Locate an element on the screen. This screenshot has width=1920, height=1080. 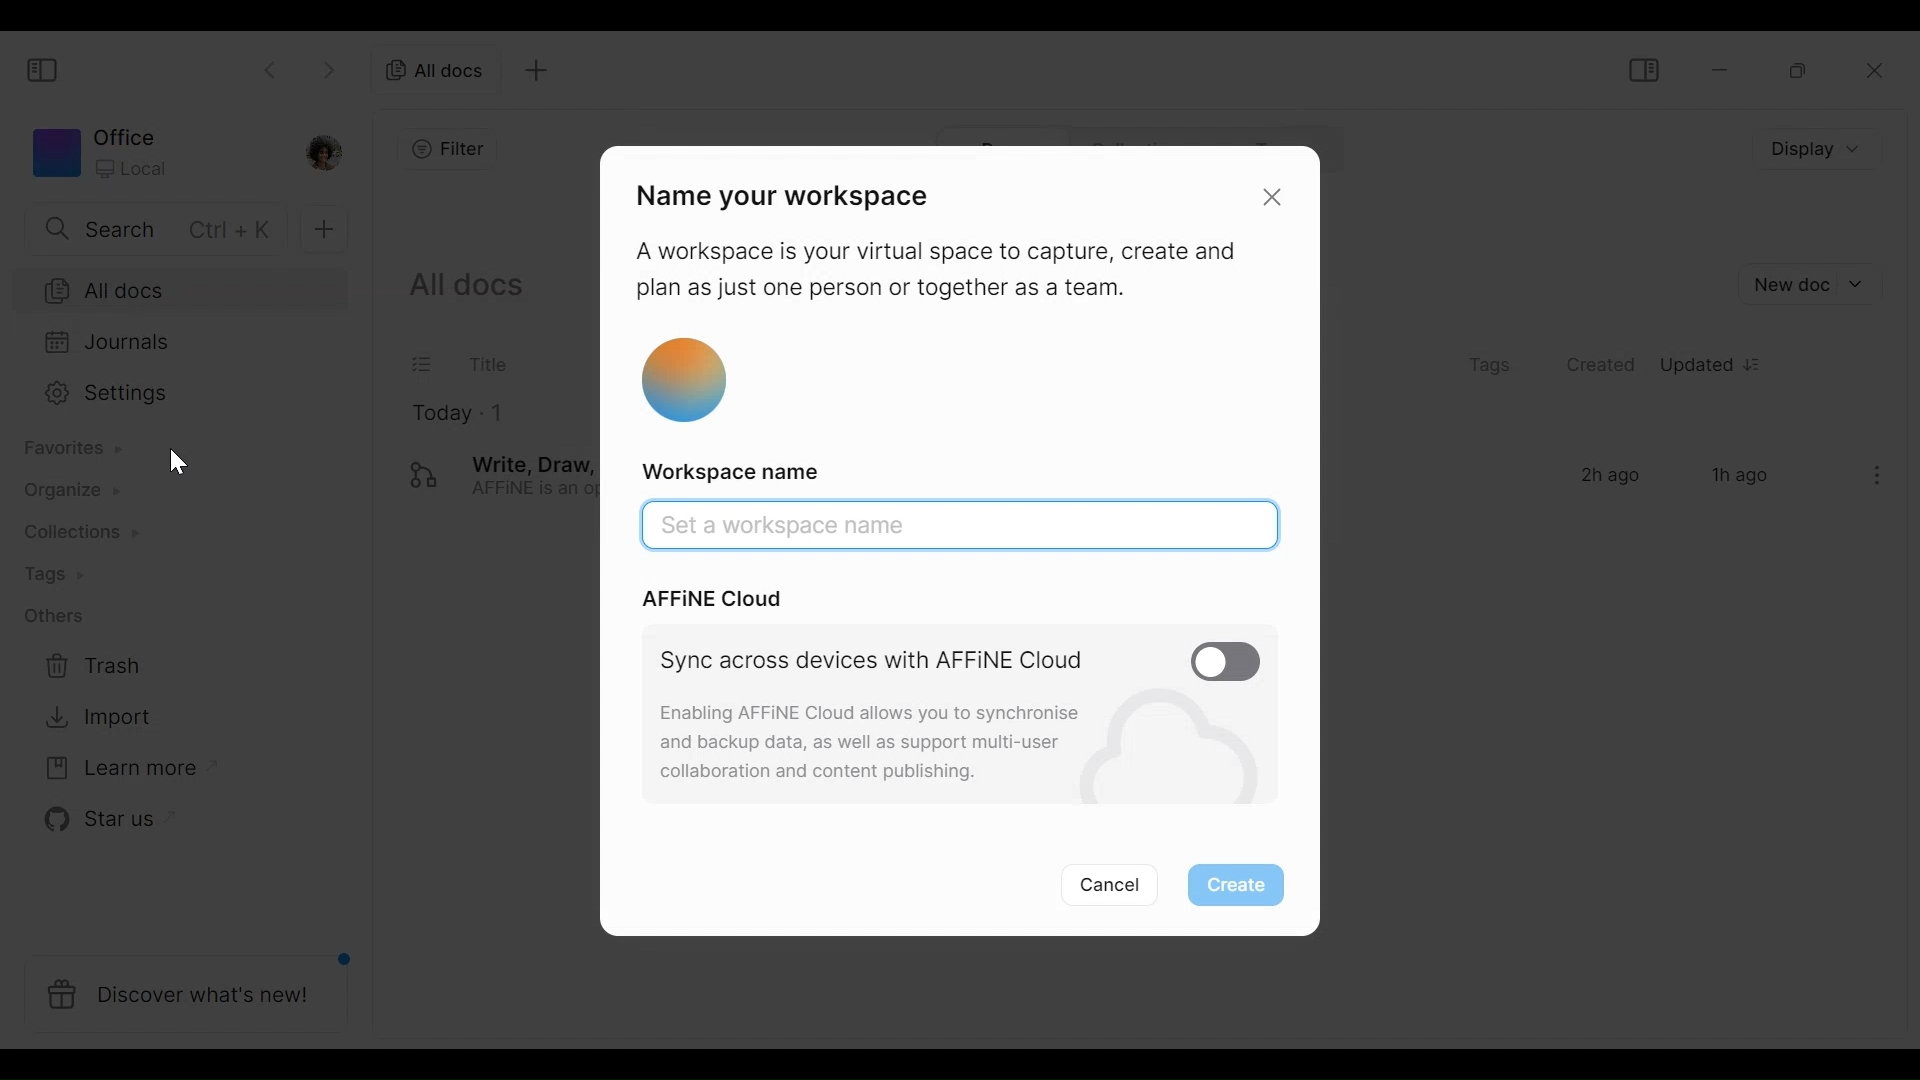
Canvas is located at coordinates (957, 525).